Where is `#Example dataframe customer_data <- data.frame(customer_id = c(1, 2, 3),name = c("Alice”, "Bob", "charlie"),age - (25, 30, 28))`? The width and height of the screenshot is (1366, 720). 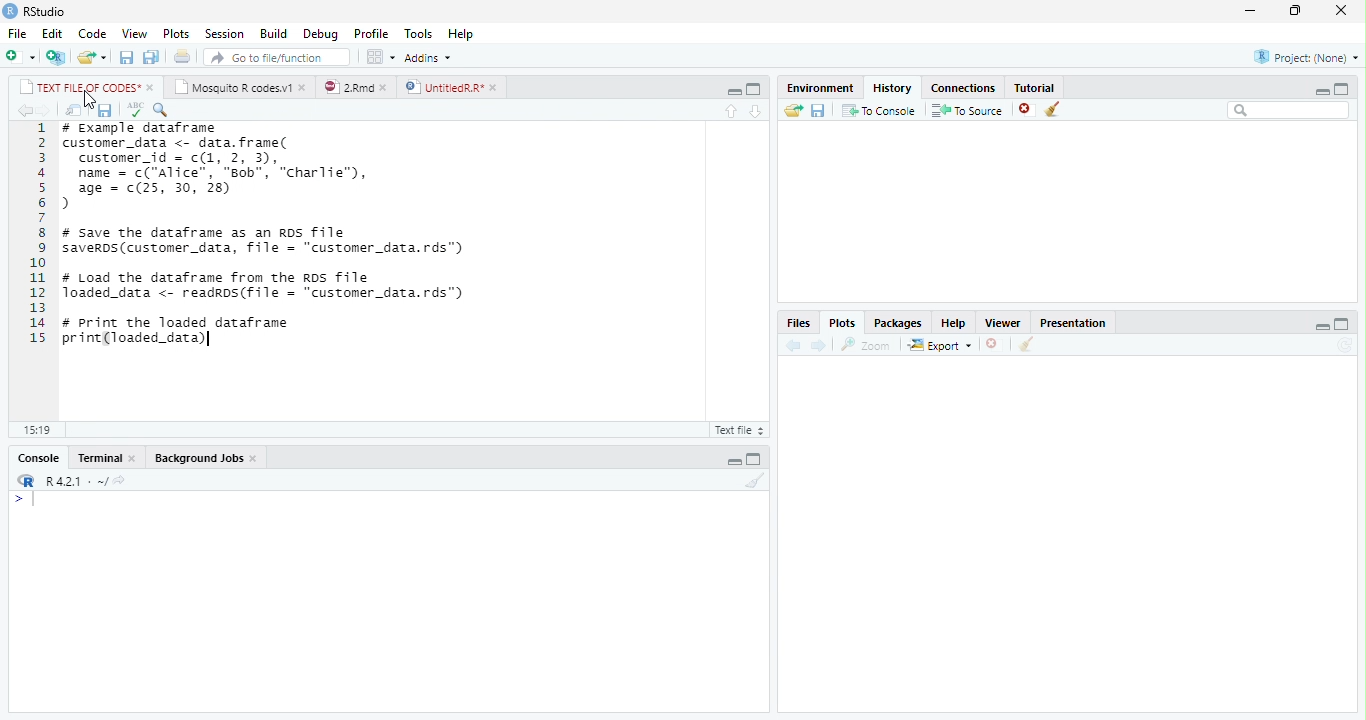
#Example dataframe customer_data <- data.frame(customer_id = c(1, 2, 3),name = c("Alice”, "Bob", "charlie"),age - (25, 30, 28)) is located at coordinates (223, 167).